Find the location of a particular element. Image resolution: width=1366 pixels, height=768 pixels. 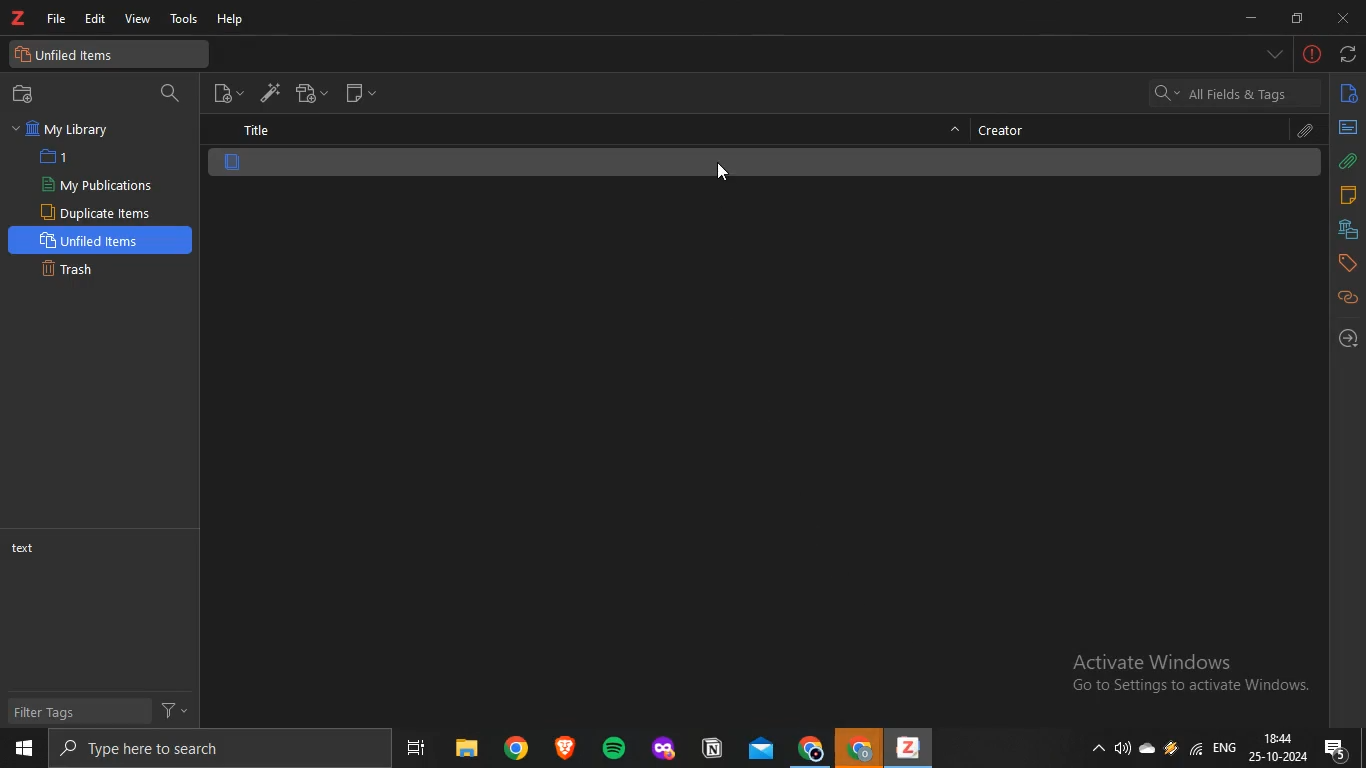

libraries and collection is located at coordinates (1348, 230).